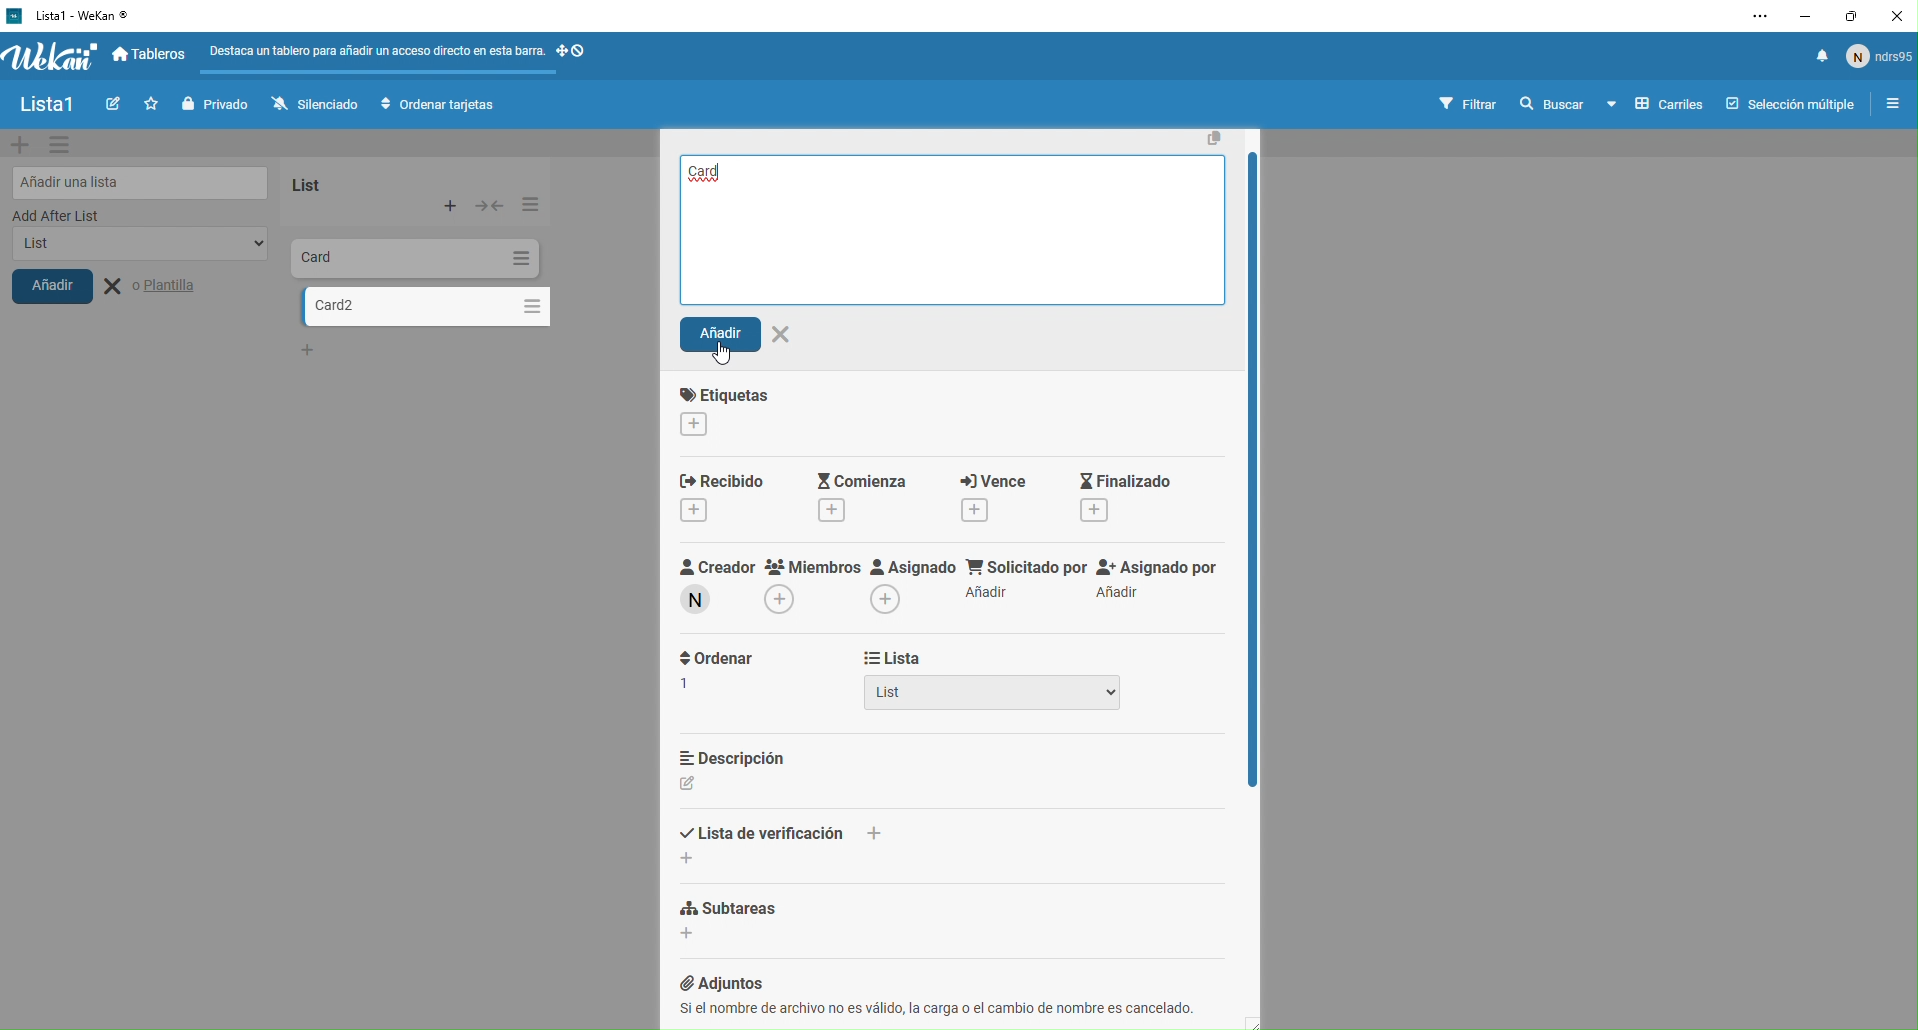 Image resolution: width=1918 pixels, height=1030 pixels. I want to click on lista1, so click(46, 106).